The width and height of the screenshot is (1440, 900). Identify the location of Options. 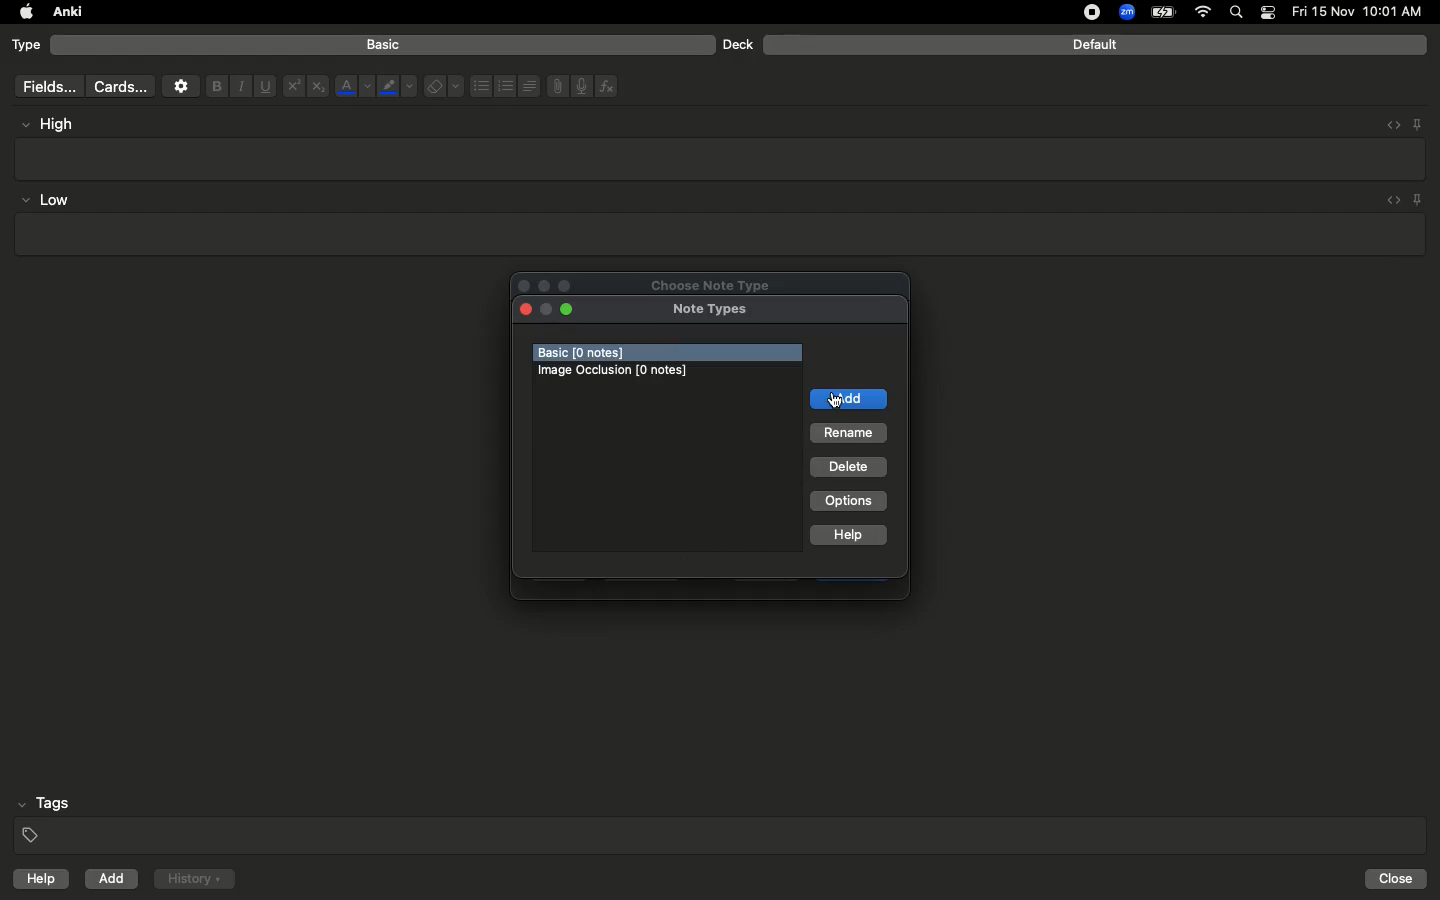
(850, 501).